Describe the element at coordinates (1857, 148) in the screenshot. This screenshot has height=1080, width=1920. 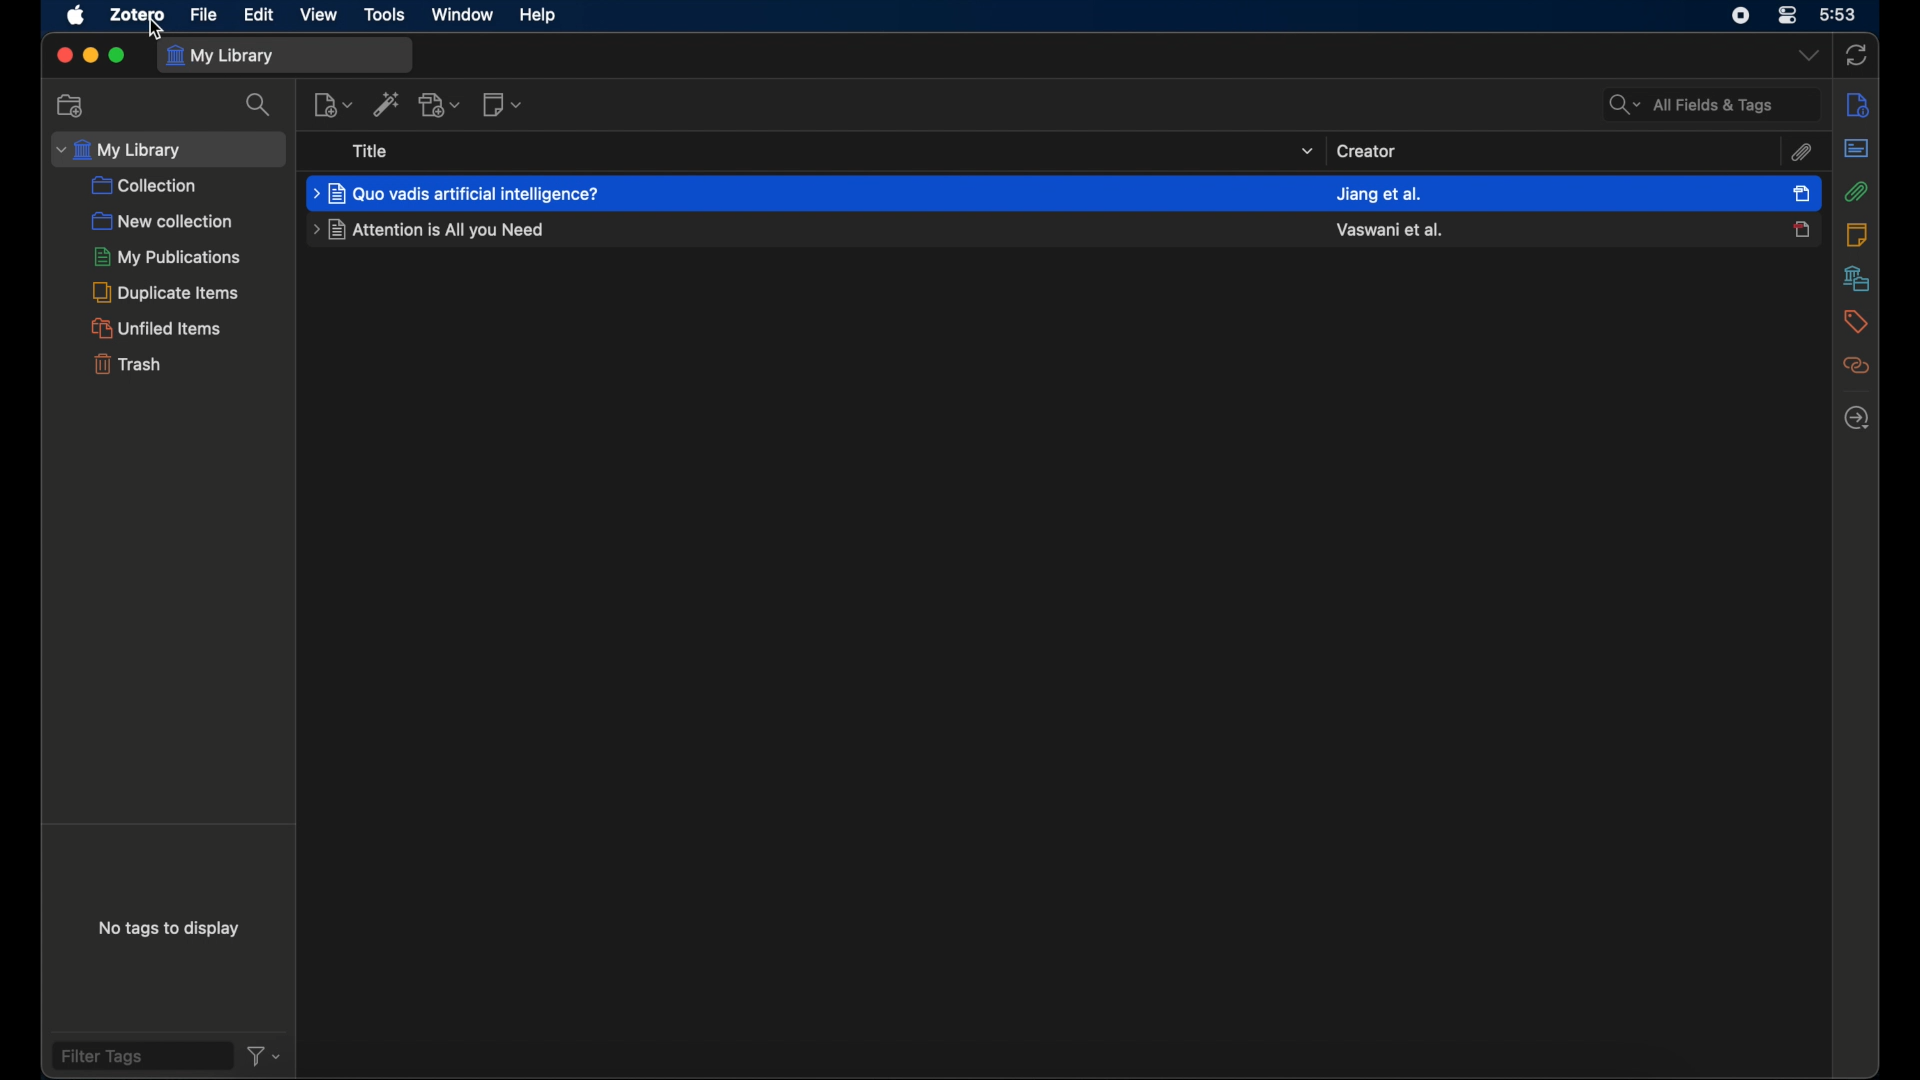
I see `abstract` at that location.